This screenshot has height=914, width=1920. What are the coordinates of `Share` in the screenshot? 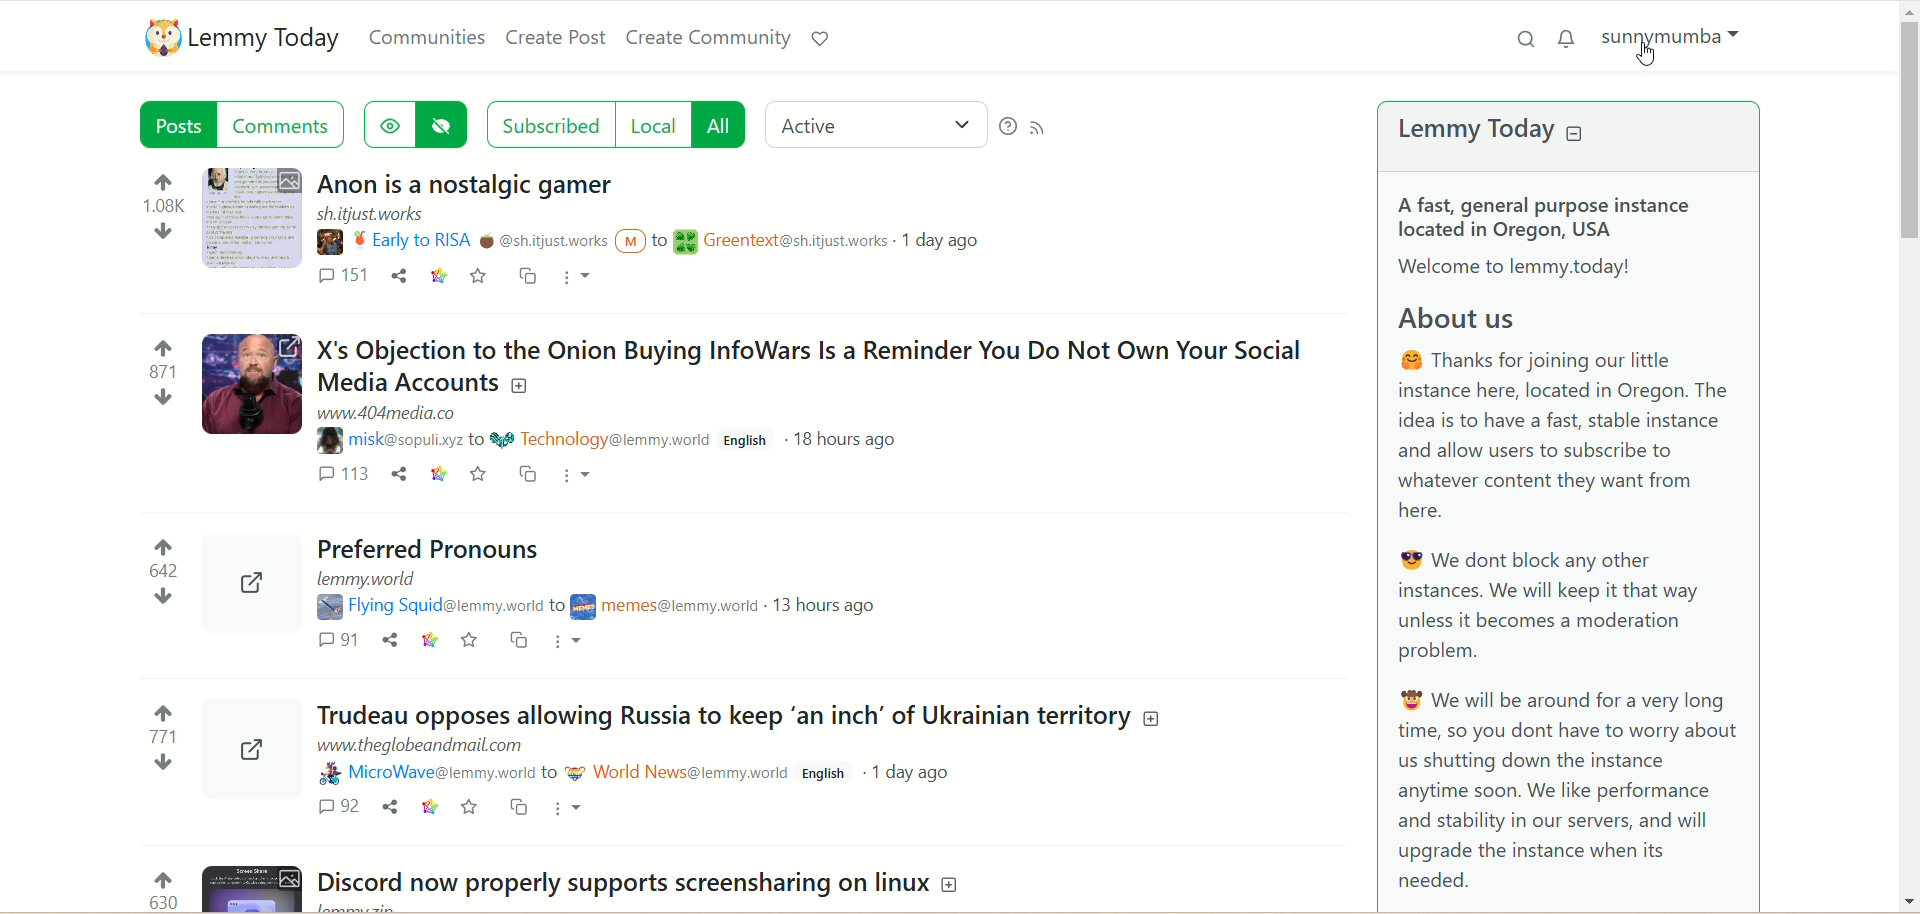 It's located at (392, 639).